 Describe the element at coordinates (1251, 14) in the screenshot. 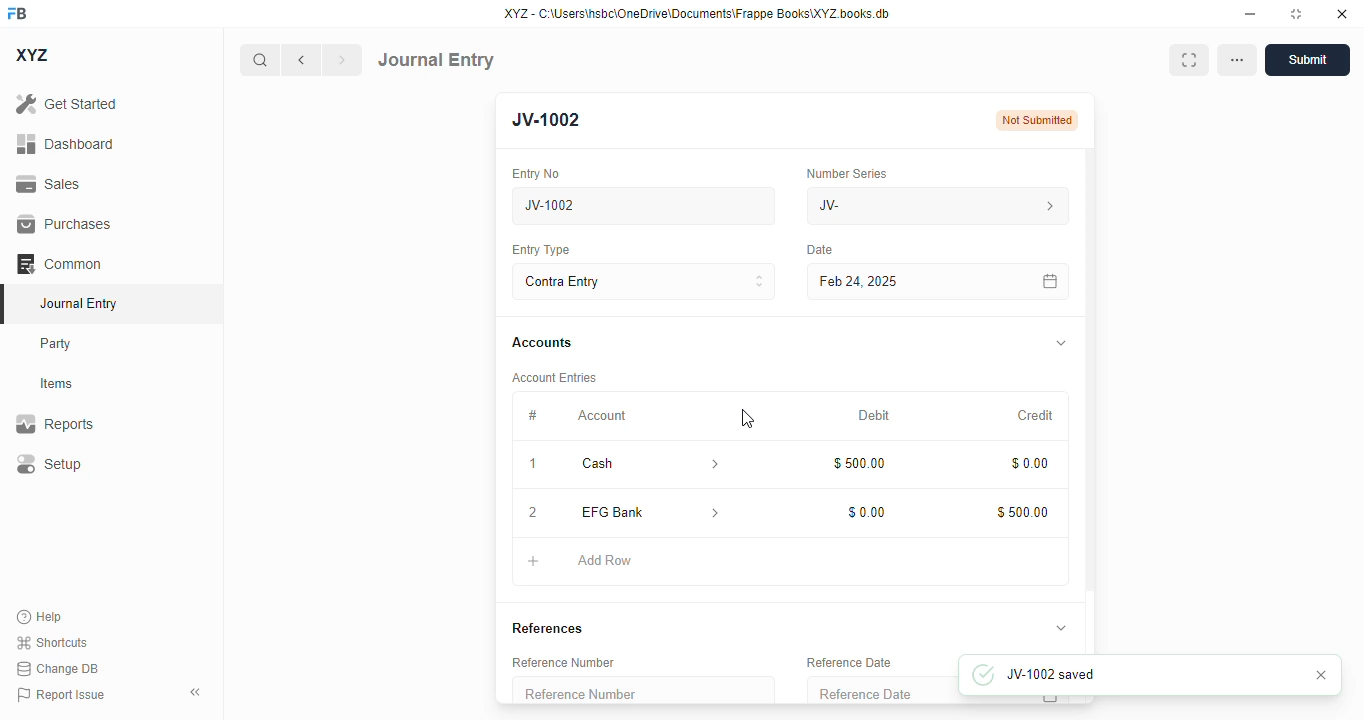

I see `minimize` at that location.